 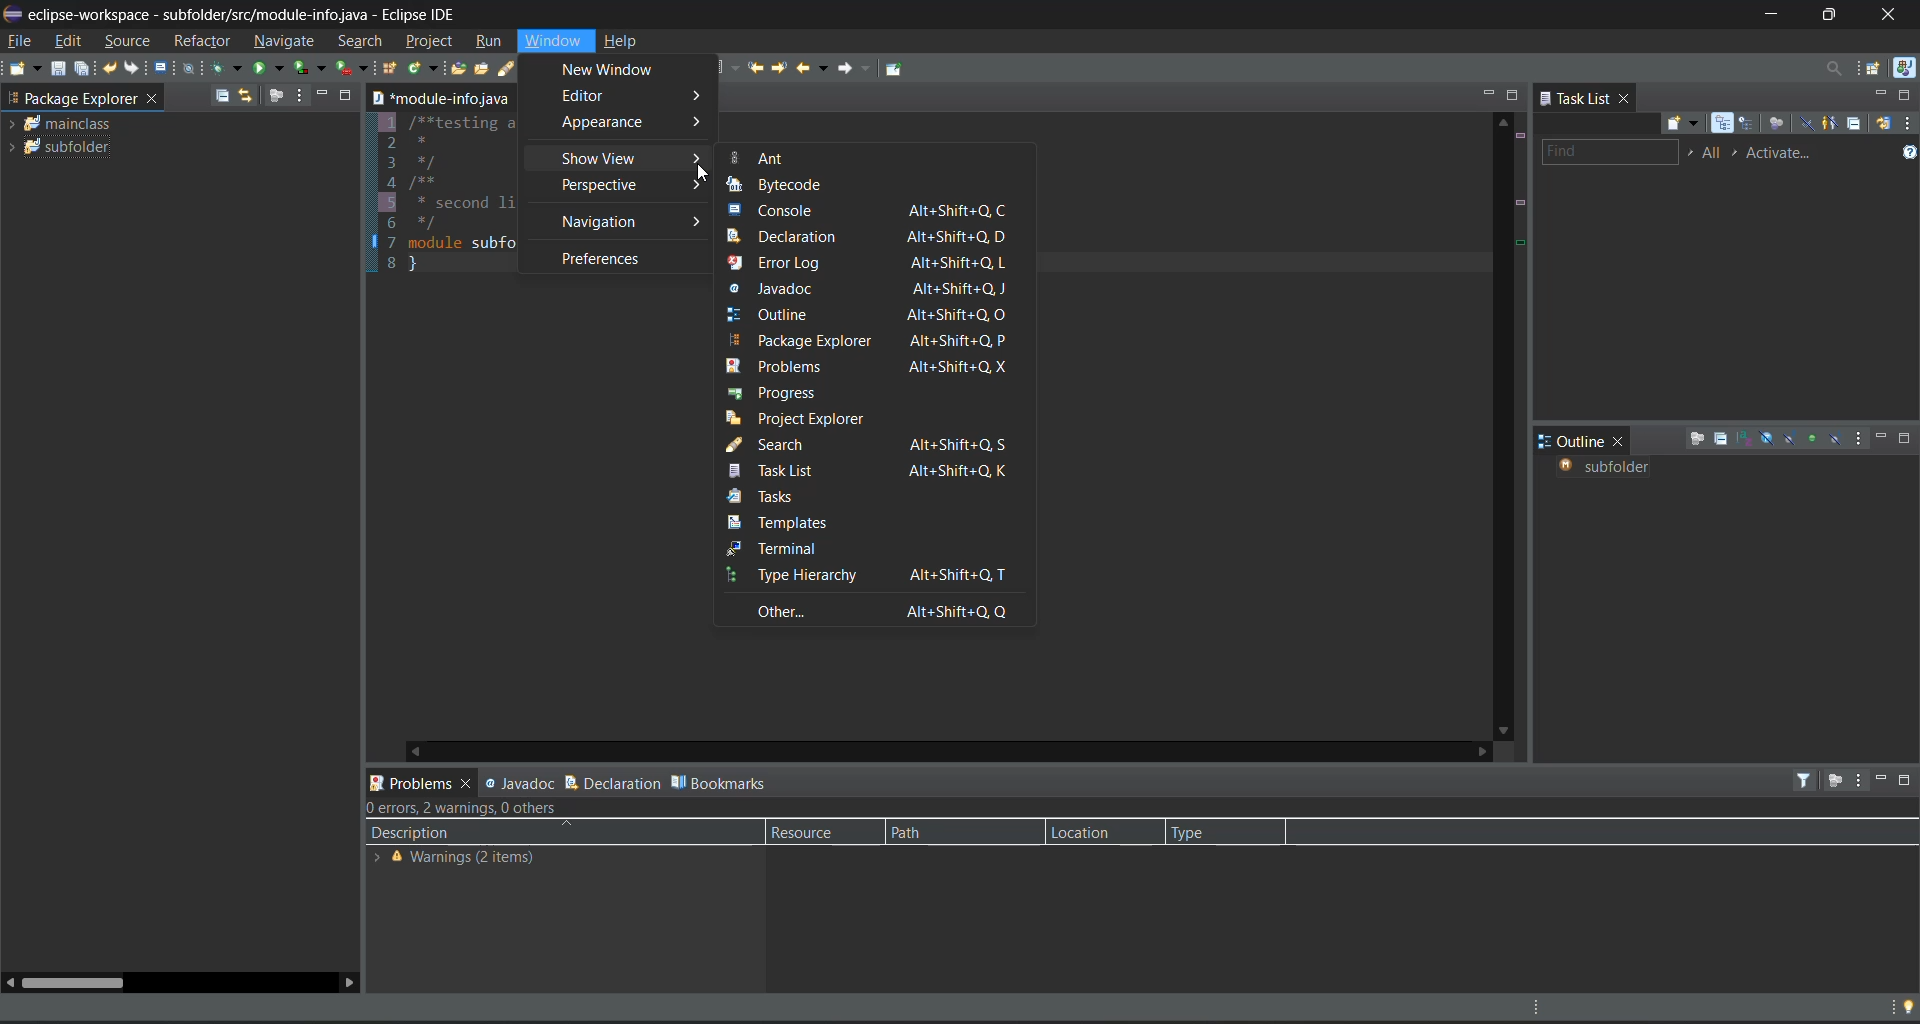 What do you see at coordinates (605, 259) in the screenshot?
I see `preferences` at bounding box center [605, 259].